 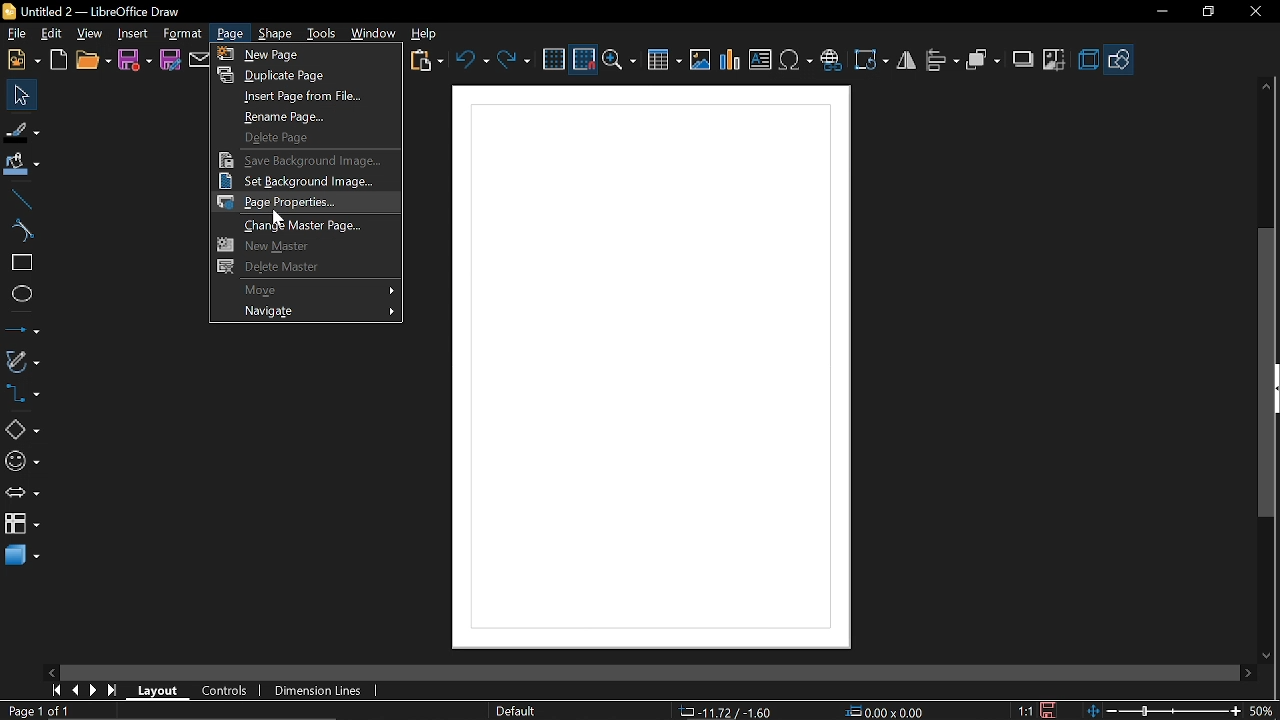 I want to click on Page Style, so click(x=518, y=711).